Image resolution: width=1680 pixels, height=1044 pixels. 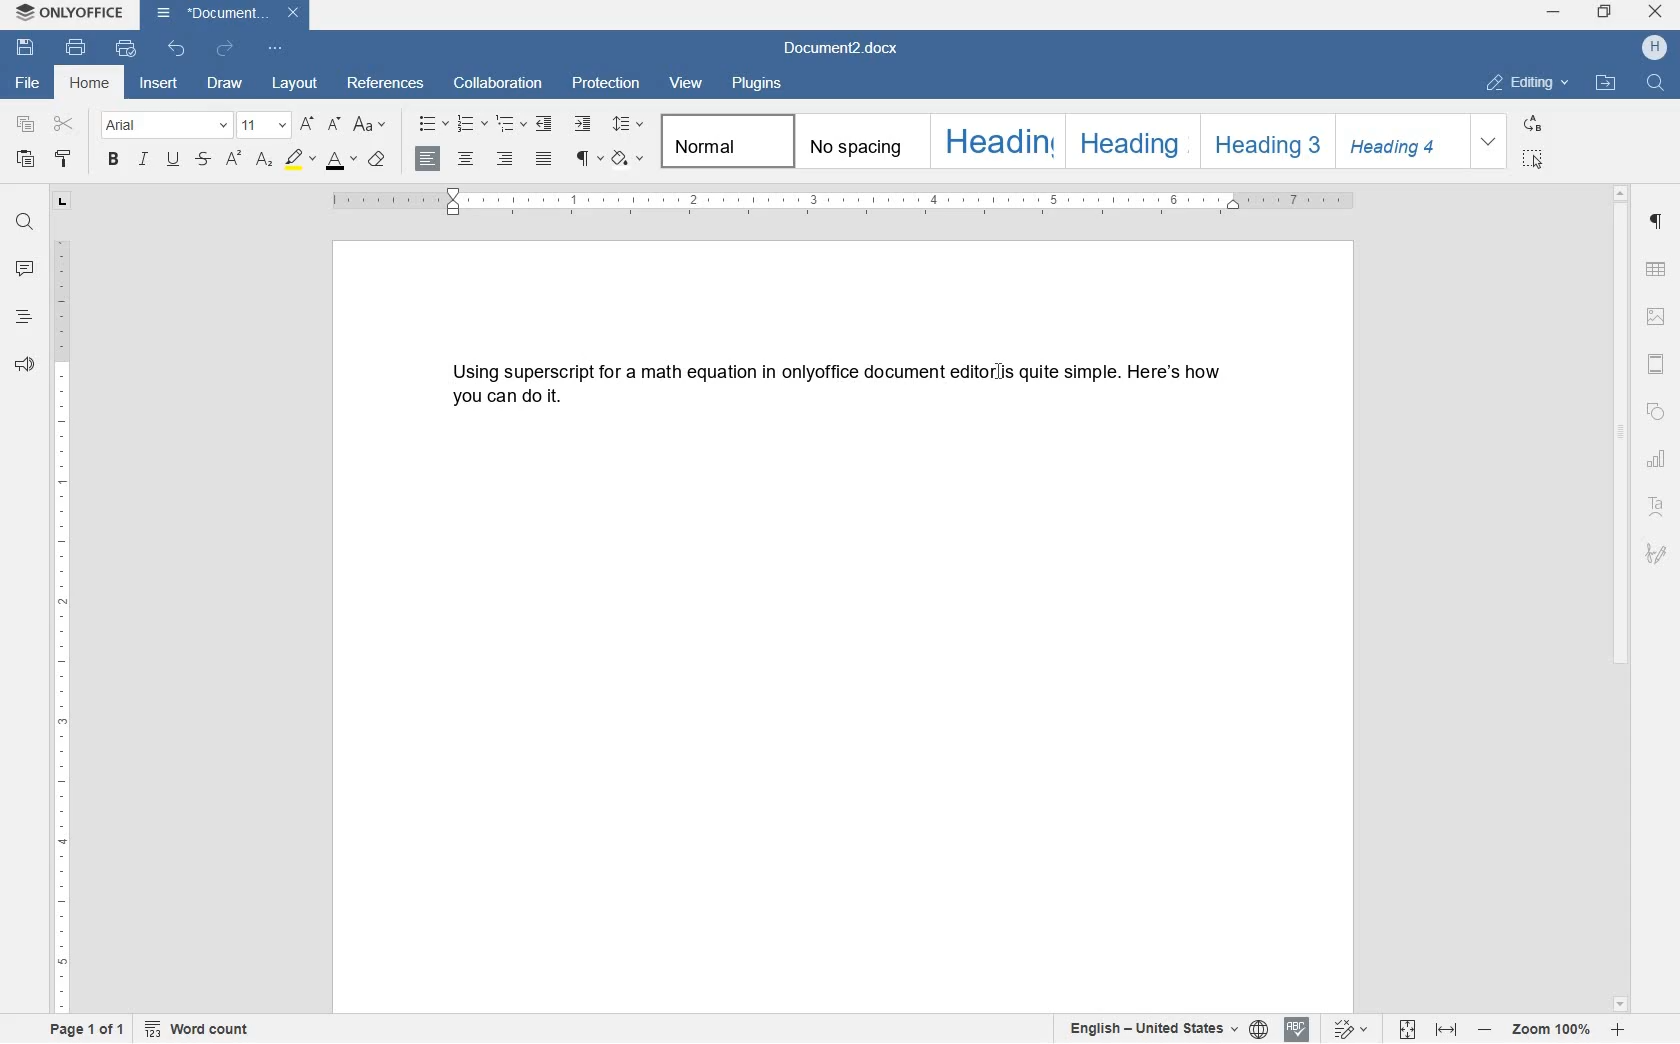 What do you see at coordinates (1530, 84) in the screenshot?
I see `EDITING` at bounding box center [1530, 84].